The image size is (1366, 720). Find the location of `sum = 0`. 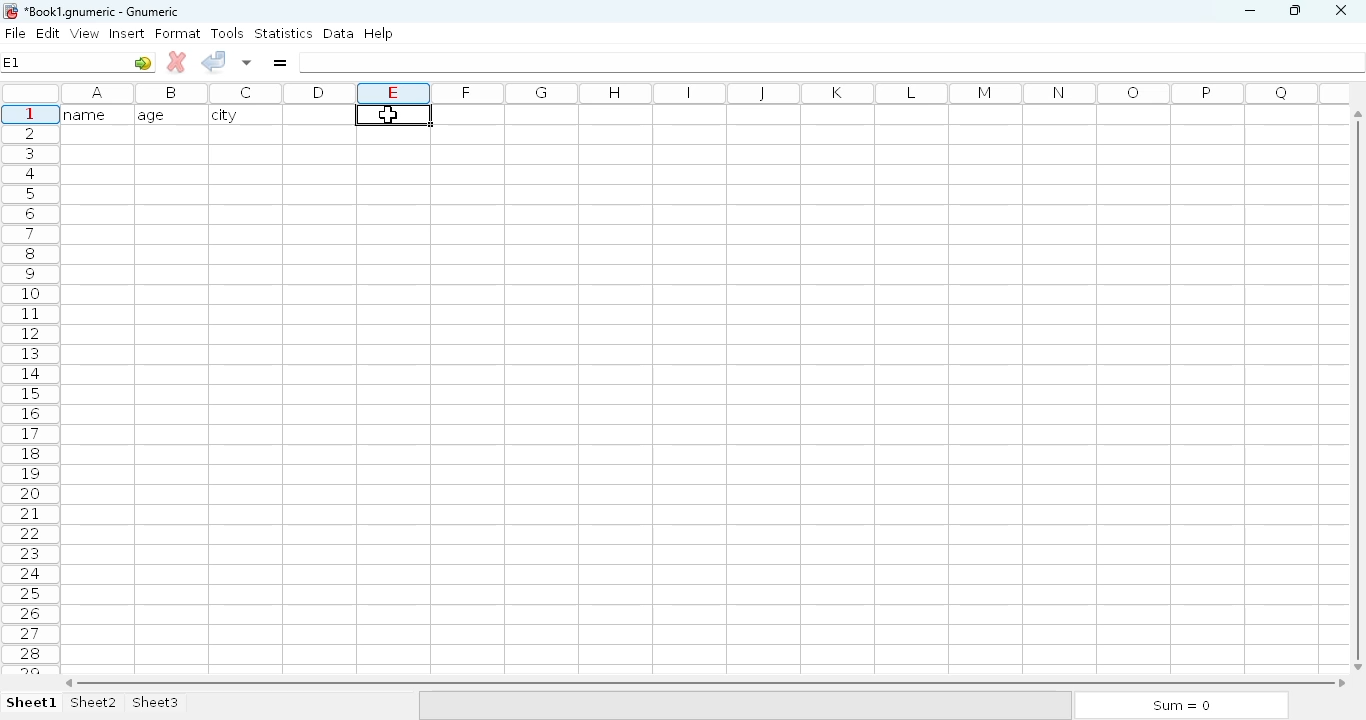

sum = 0 is located at coordinates (1179, 706).